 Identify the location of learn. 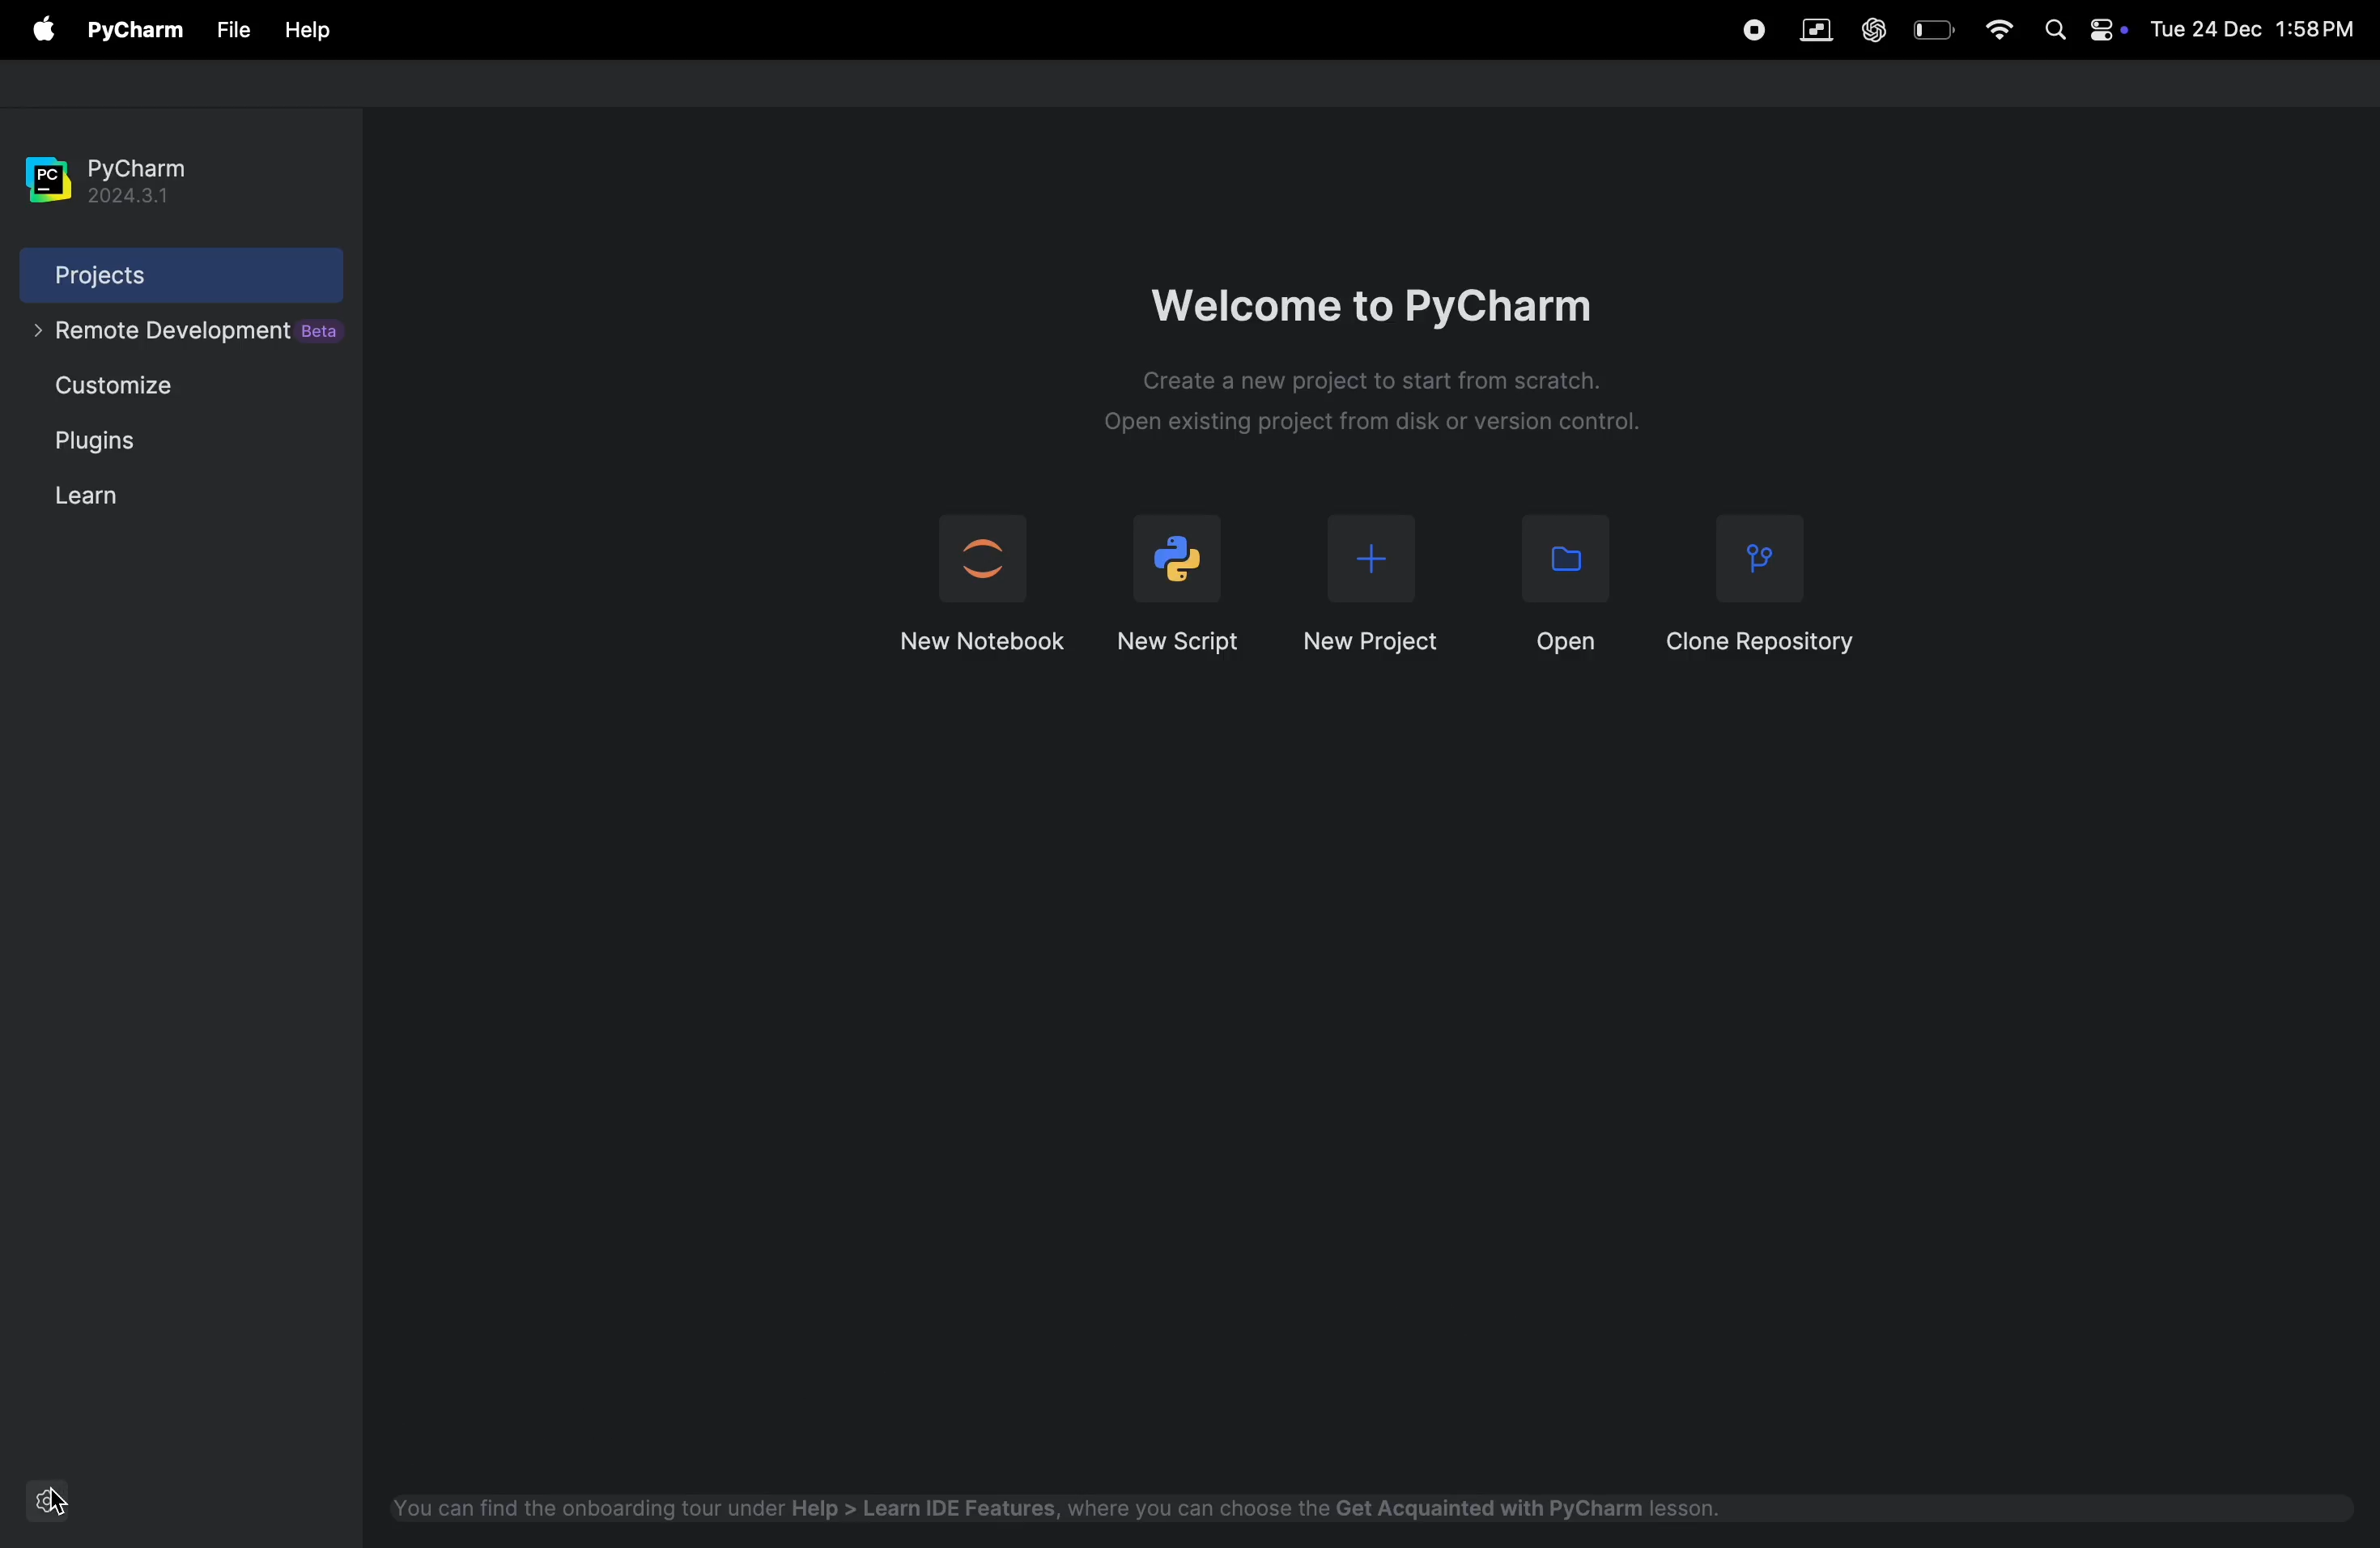
(87, 496).